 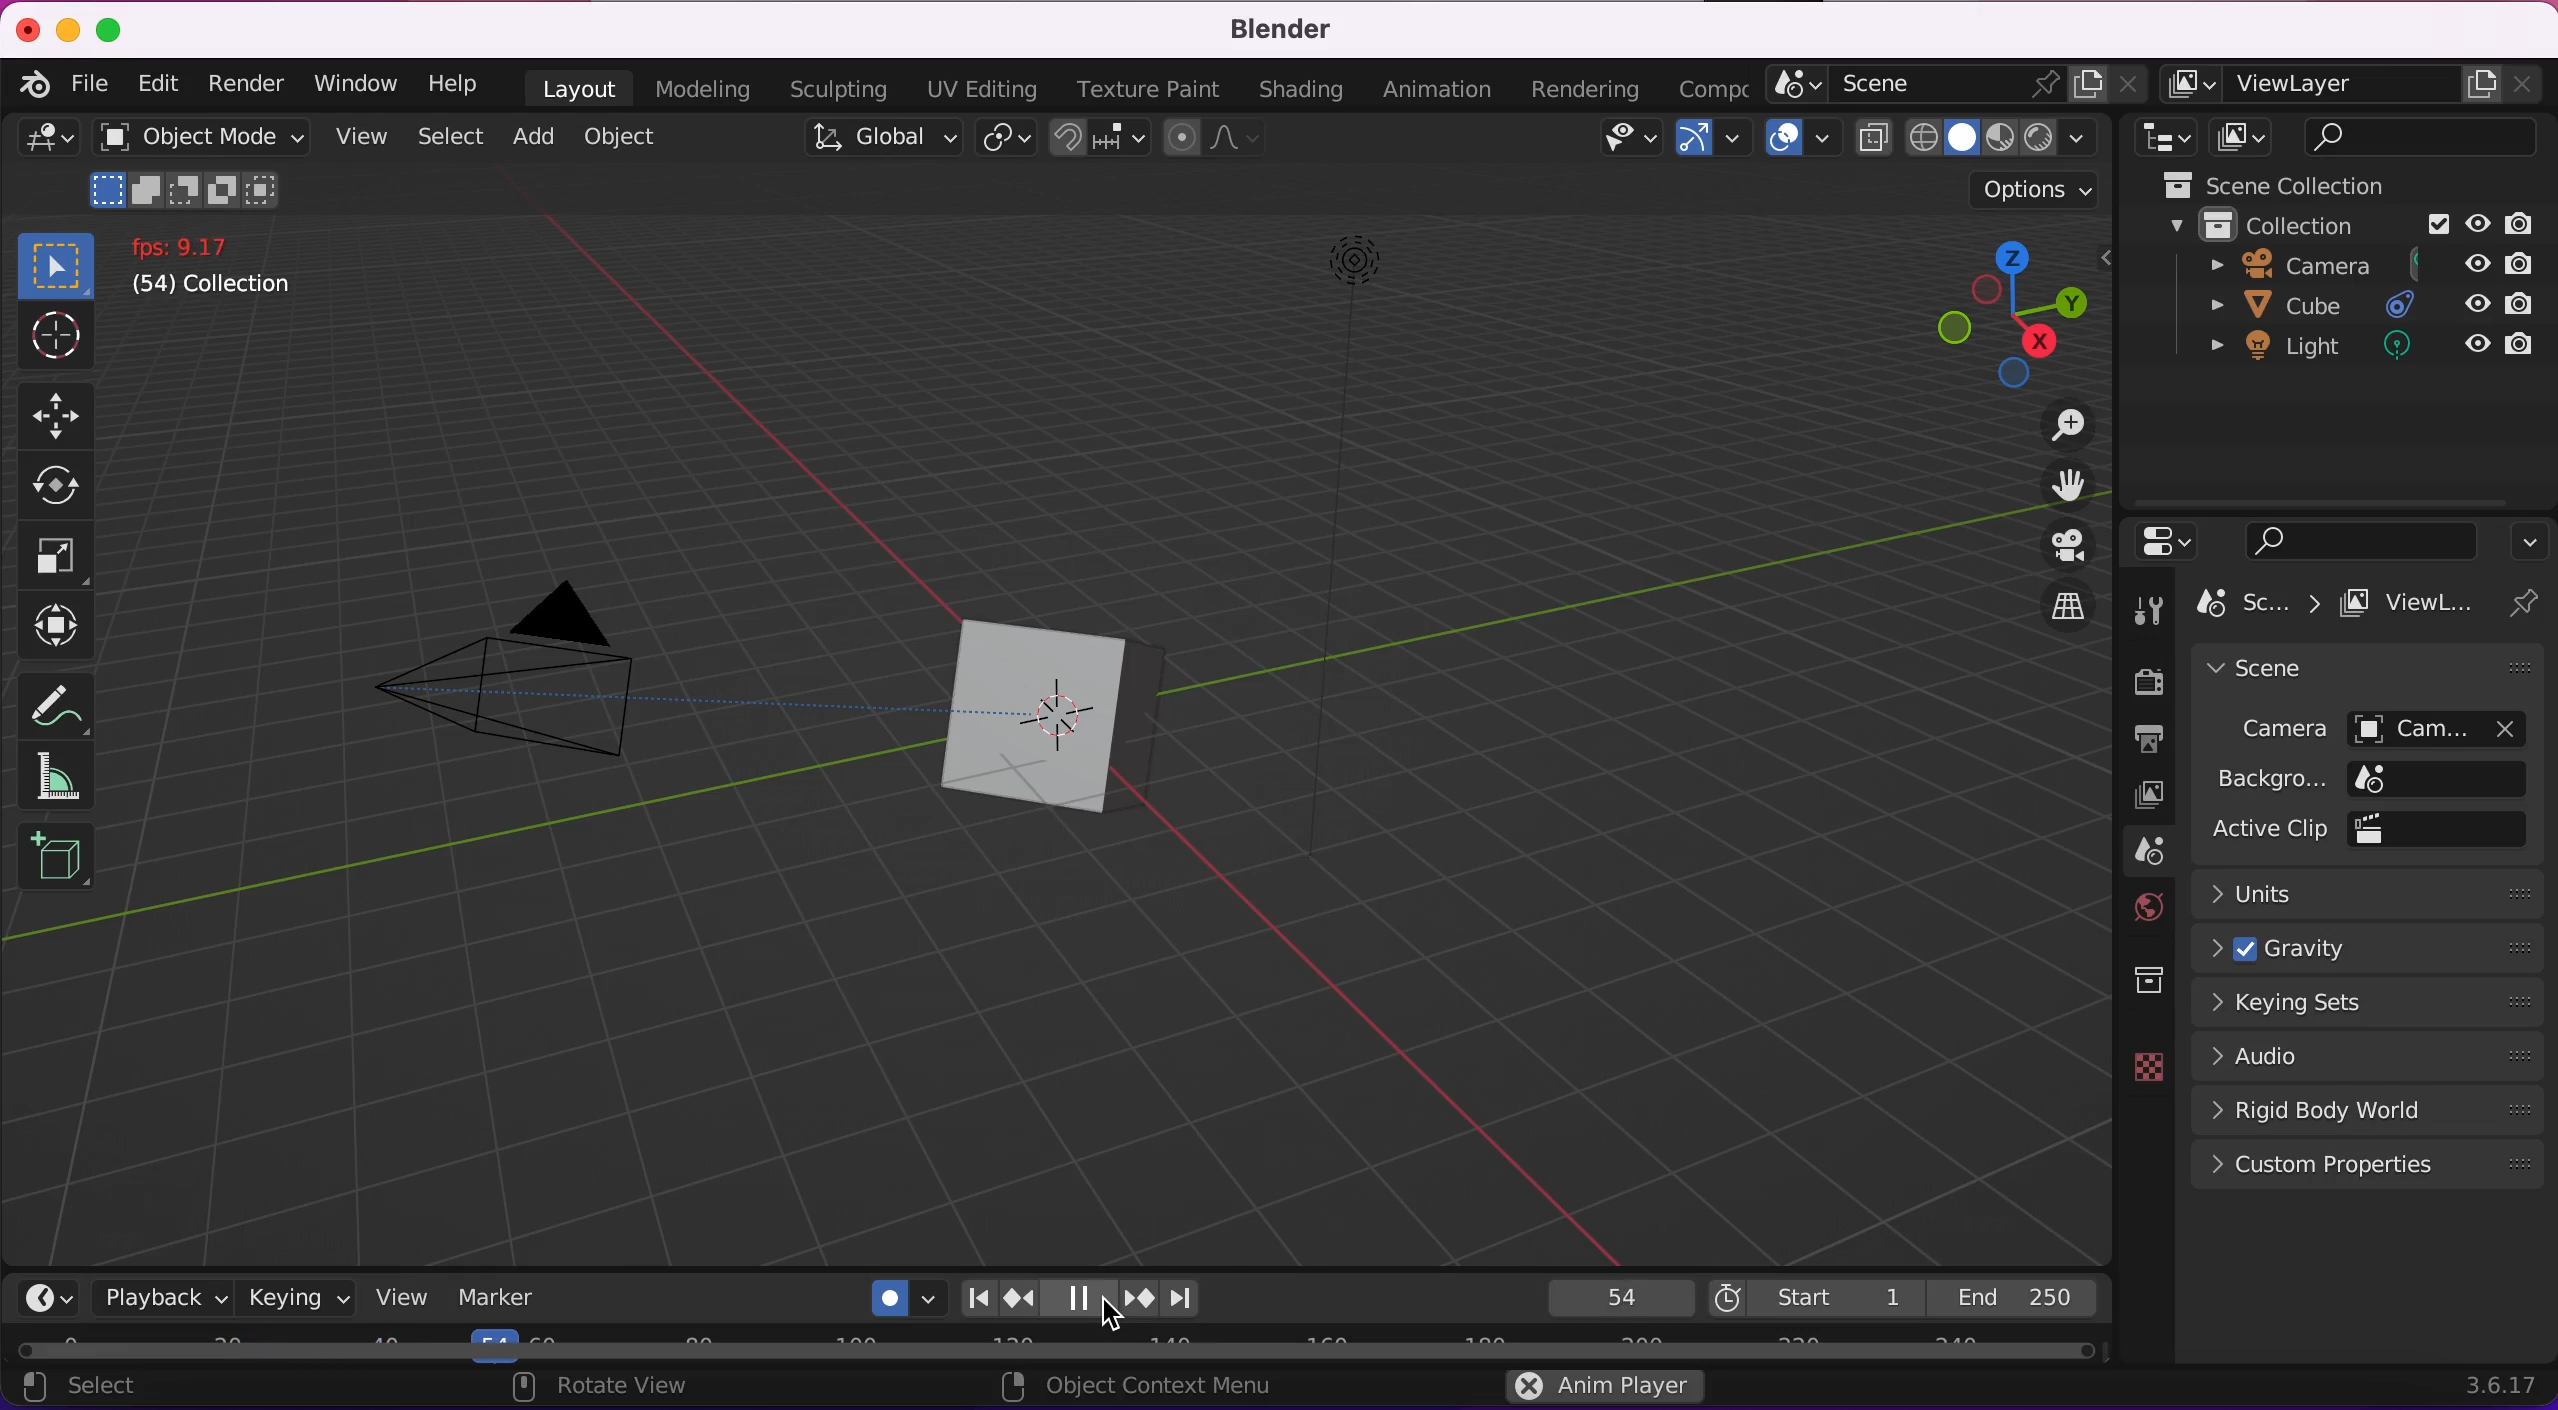 What do you see at coordinates (2363, 1167) in the screenshot?
I see `custom properties` at bounding box center [2363, 1167].